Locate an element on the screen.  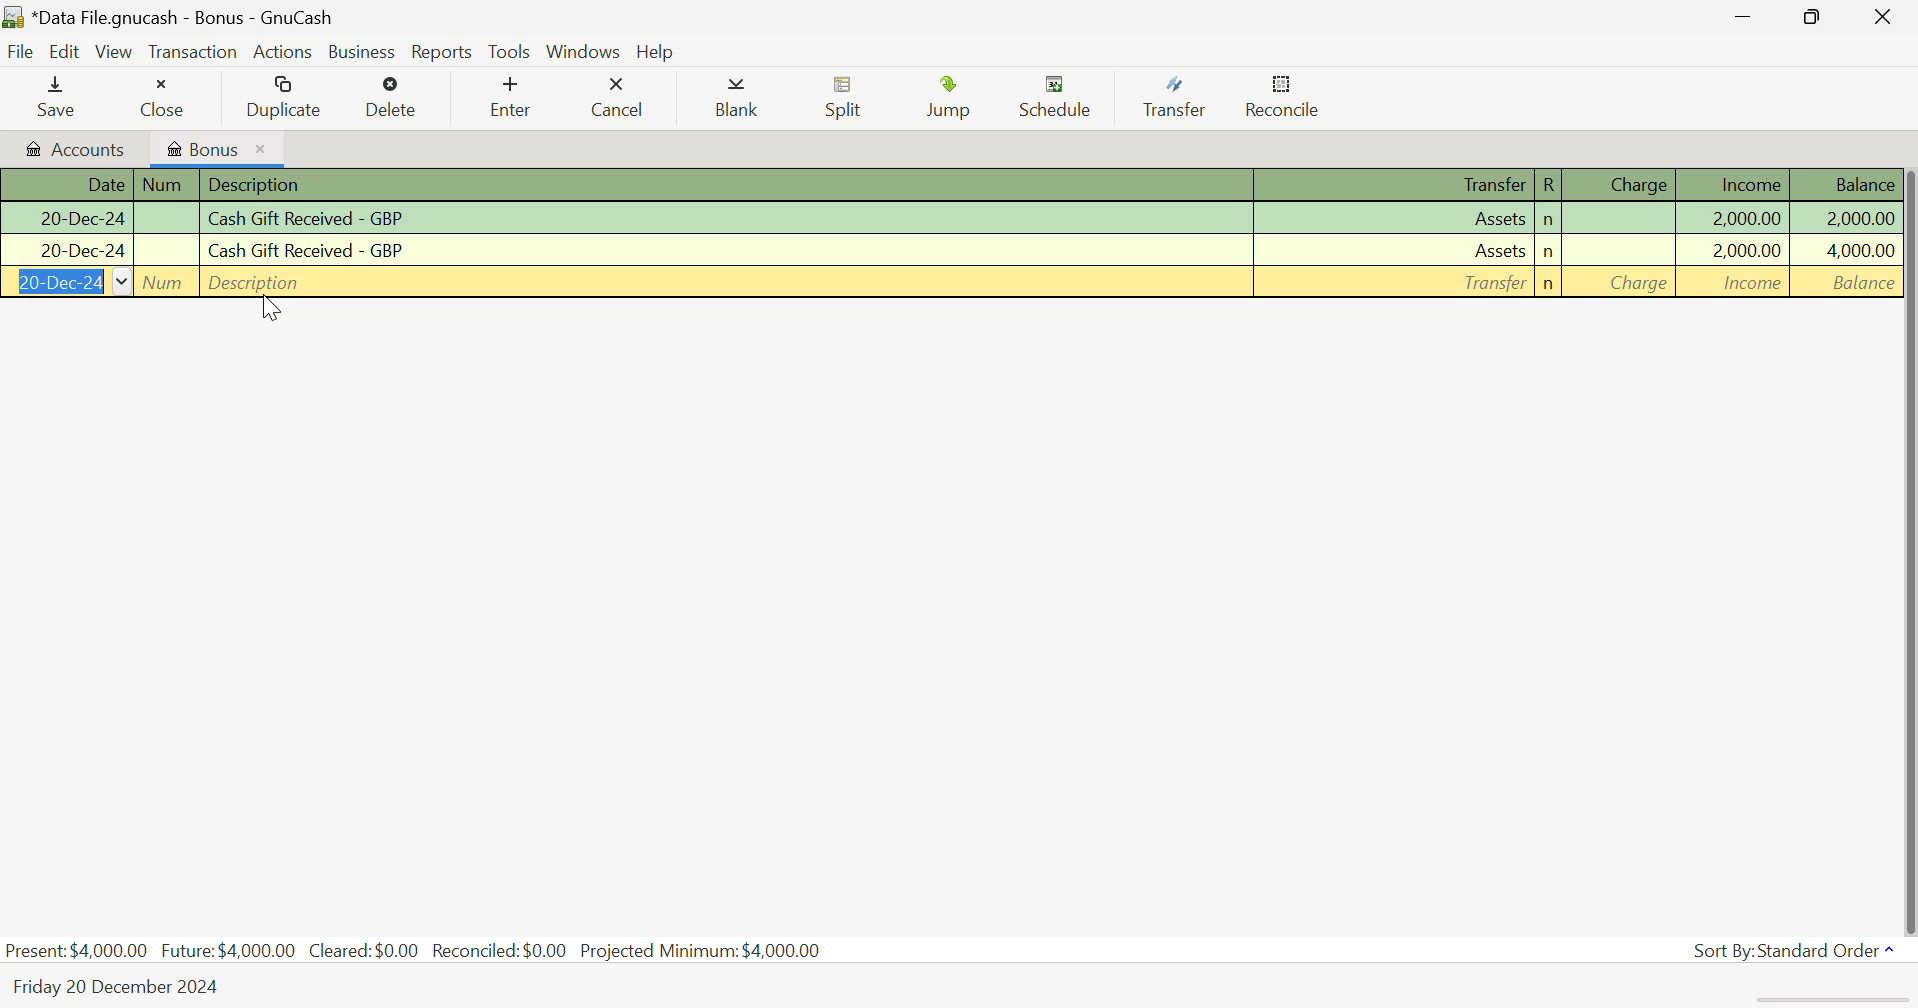
Jump is located at coordinates (955, 97).